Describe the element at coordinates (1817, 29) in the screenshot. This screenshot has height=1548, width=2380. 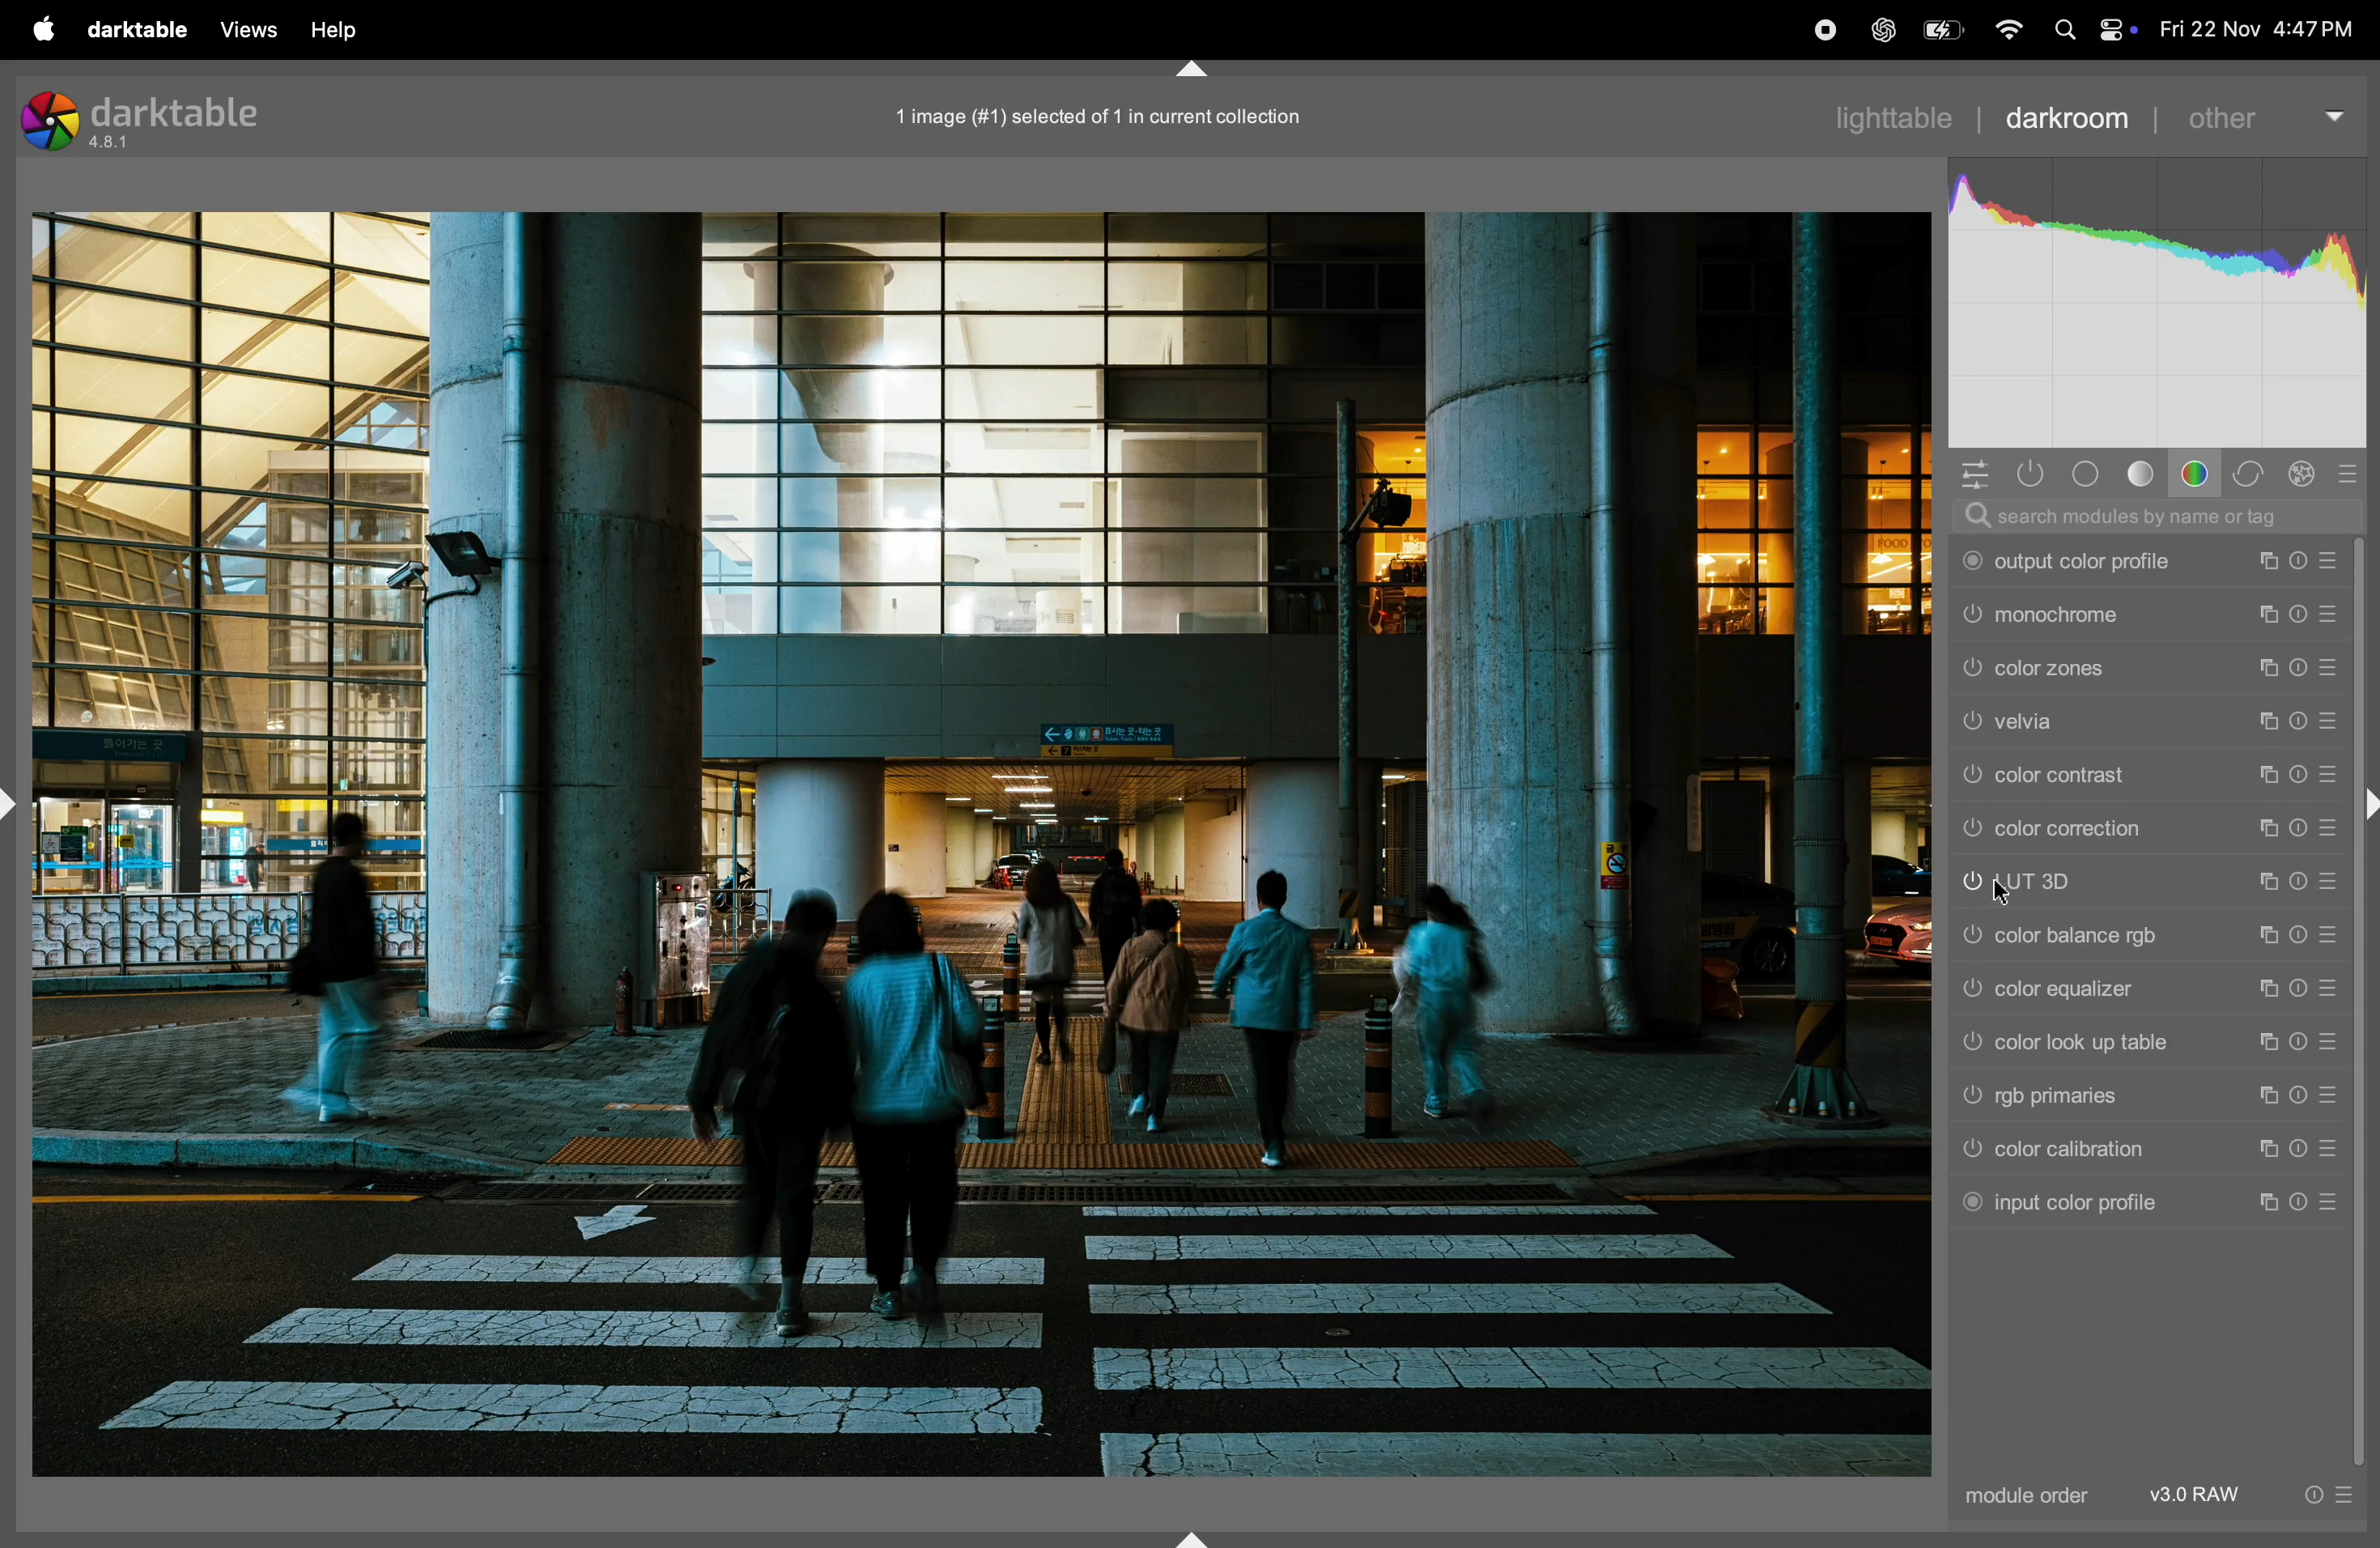
I see `record` at that location.